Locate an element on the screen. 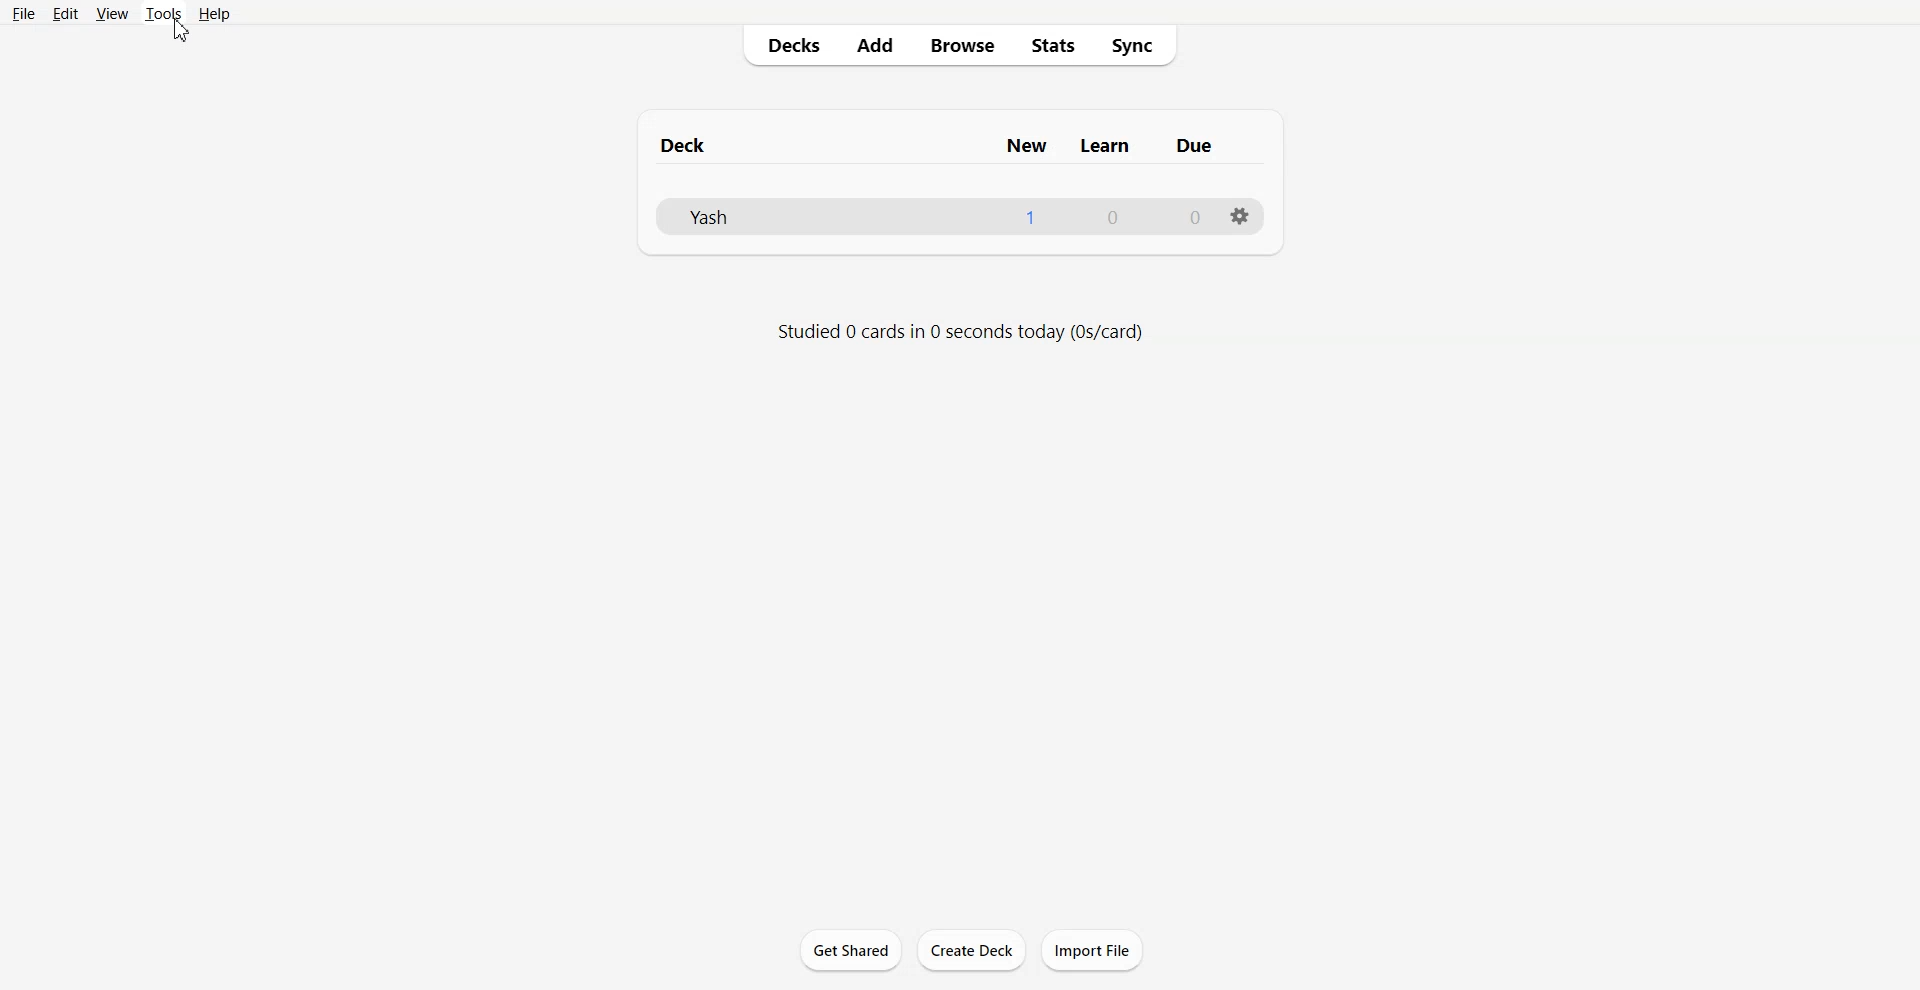 Image resolution: width=1920 pixels, height=990 pixels. new is located at coordinates (1029, 144).